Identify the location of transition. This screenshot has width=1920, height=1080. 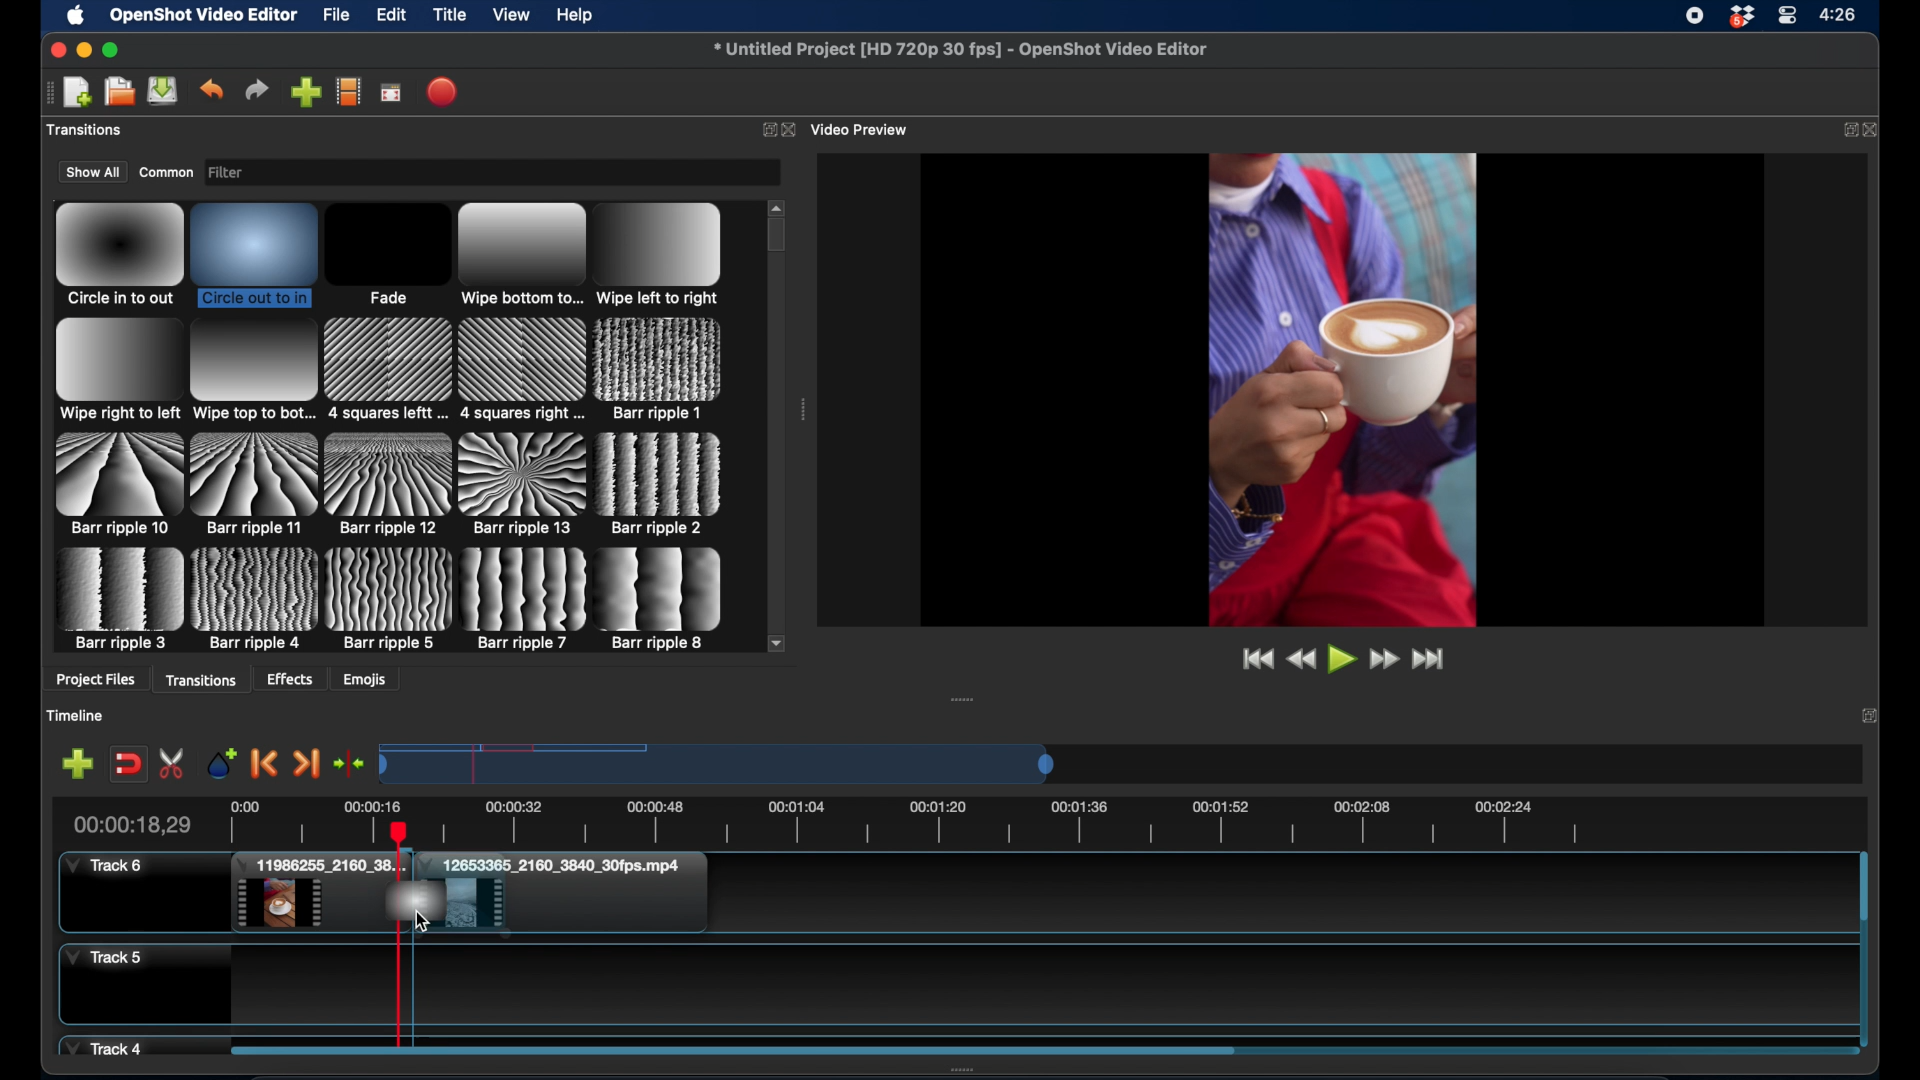
(660, 484).